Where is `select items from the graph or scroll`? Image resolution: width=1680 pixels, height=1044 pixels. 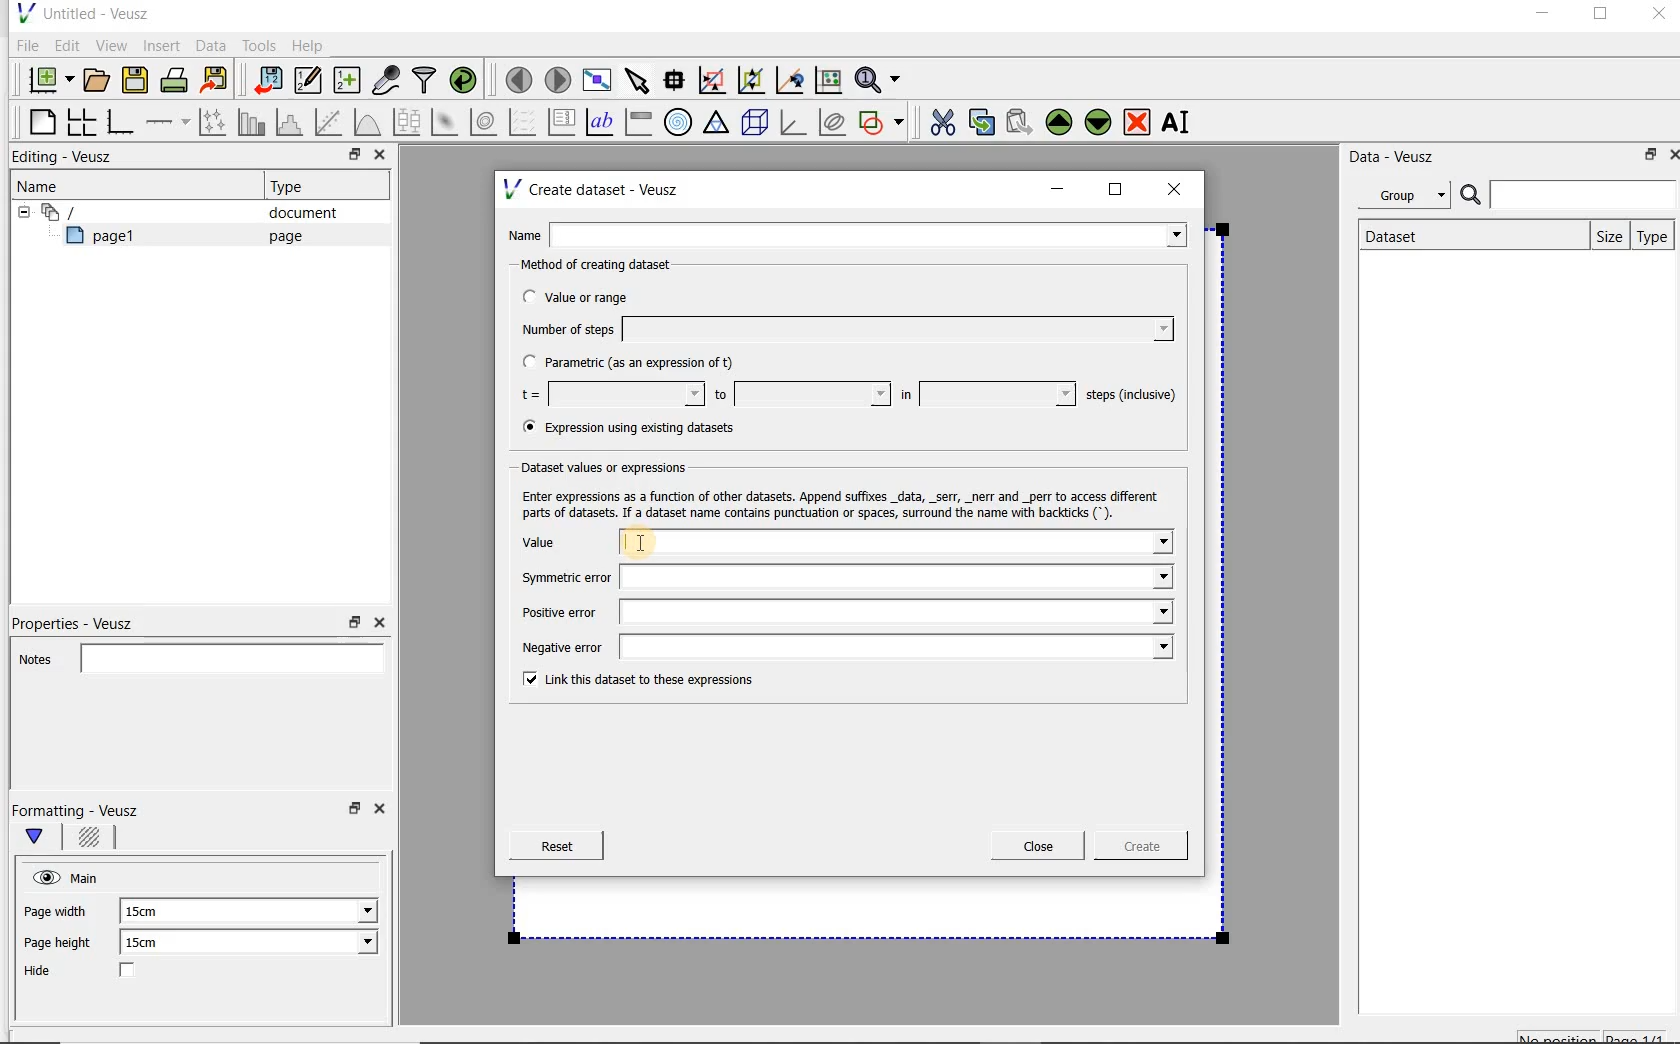
select items from the graph or scroll is located at coordinates (636, 78).